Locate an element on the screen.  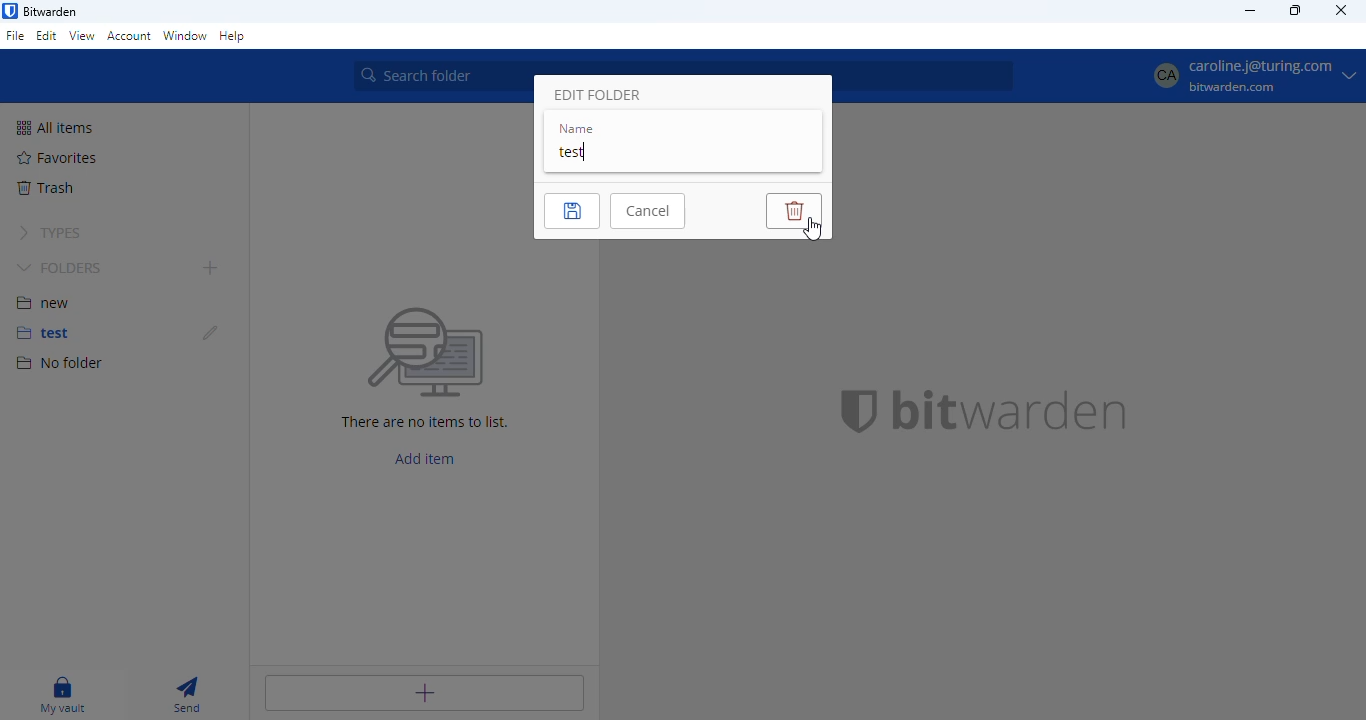
help is located at coordinates (233, 37).